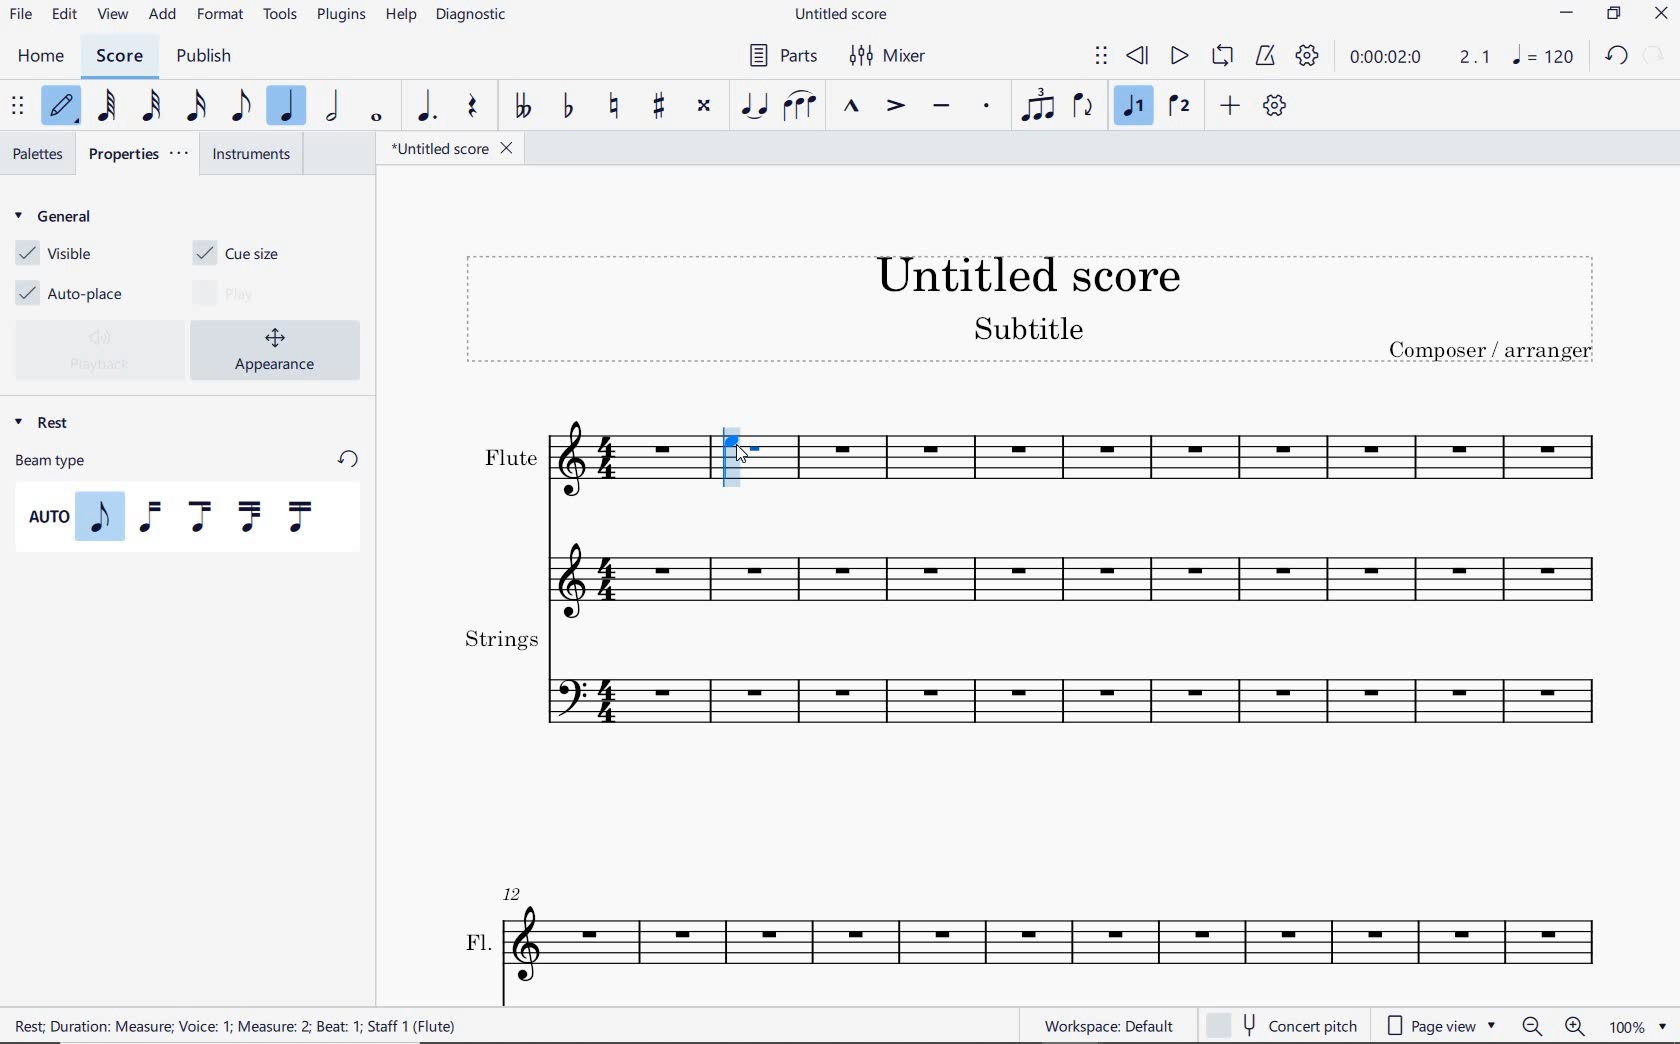 This screenshot has width=1680, height=1044. Describe the element at coordinates (59, 218) in the screenshot. I see `GENERAL` at that location.